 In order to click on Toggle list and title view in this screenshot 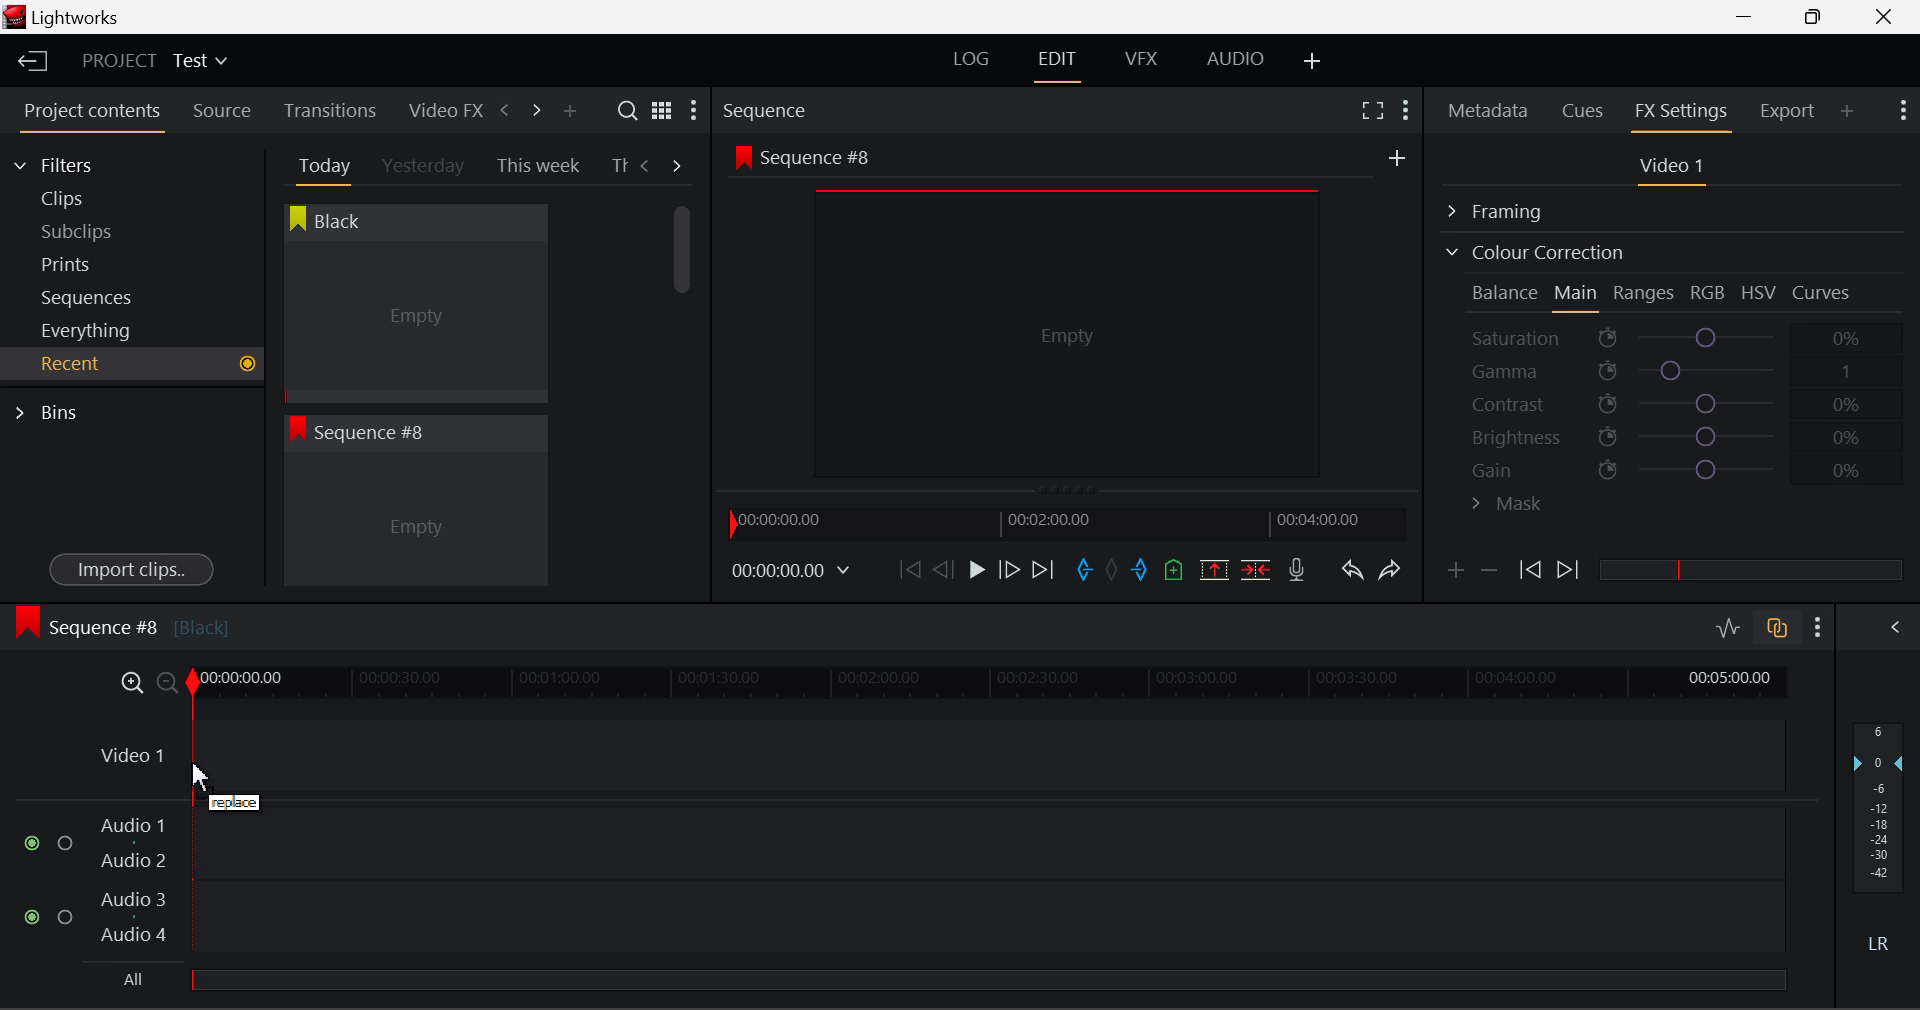, I will do `click(662, 110)`.